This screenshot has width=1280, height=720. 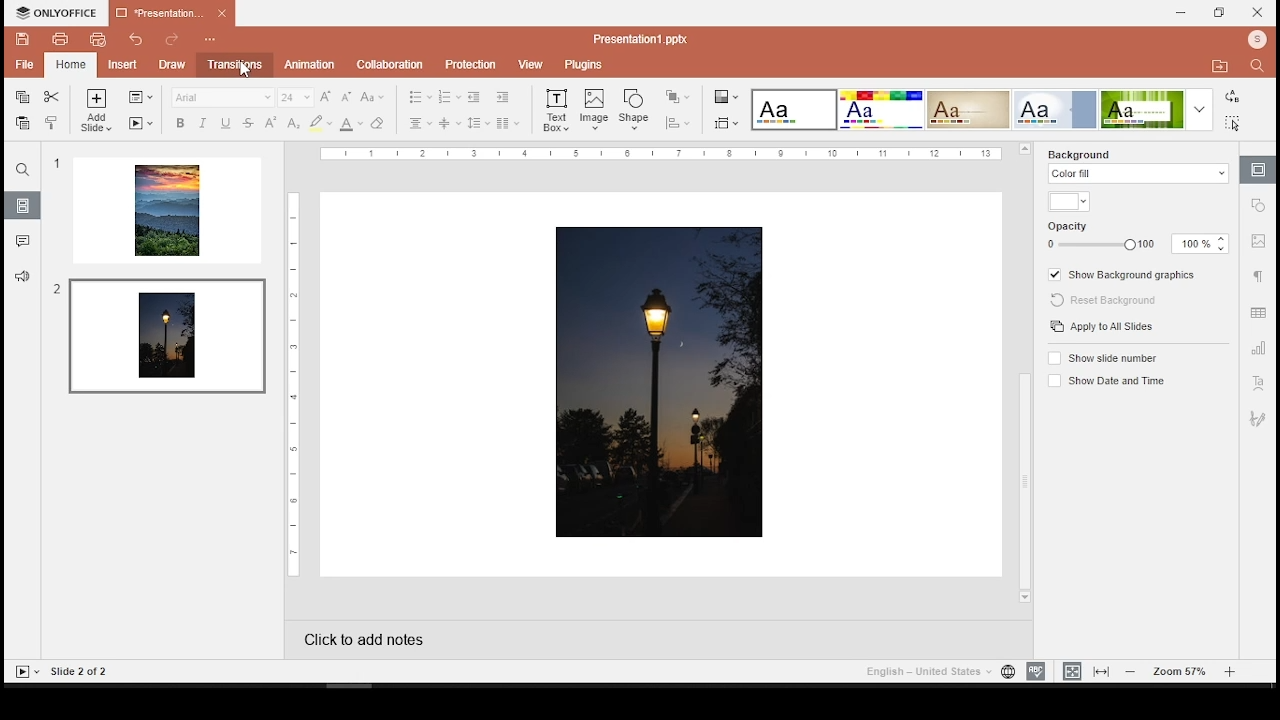 I want to click on italics, so click(x=203, y=122).